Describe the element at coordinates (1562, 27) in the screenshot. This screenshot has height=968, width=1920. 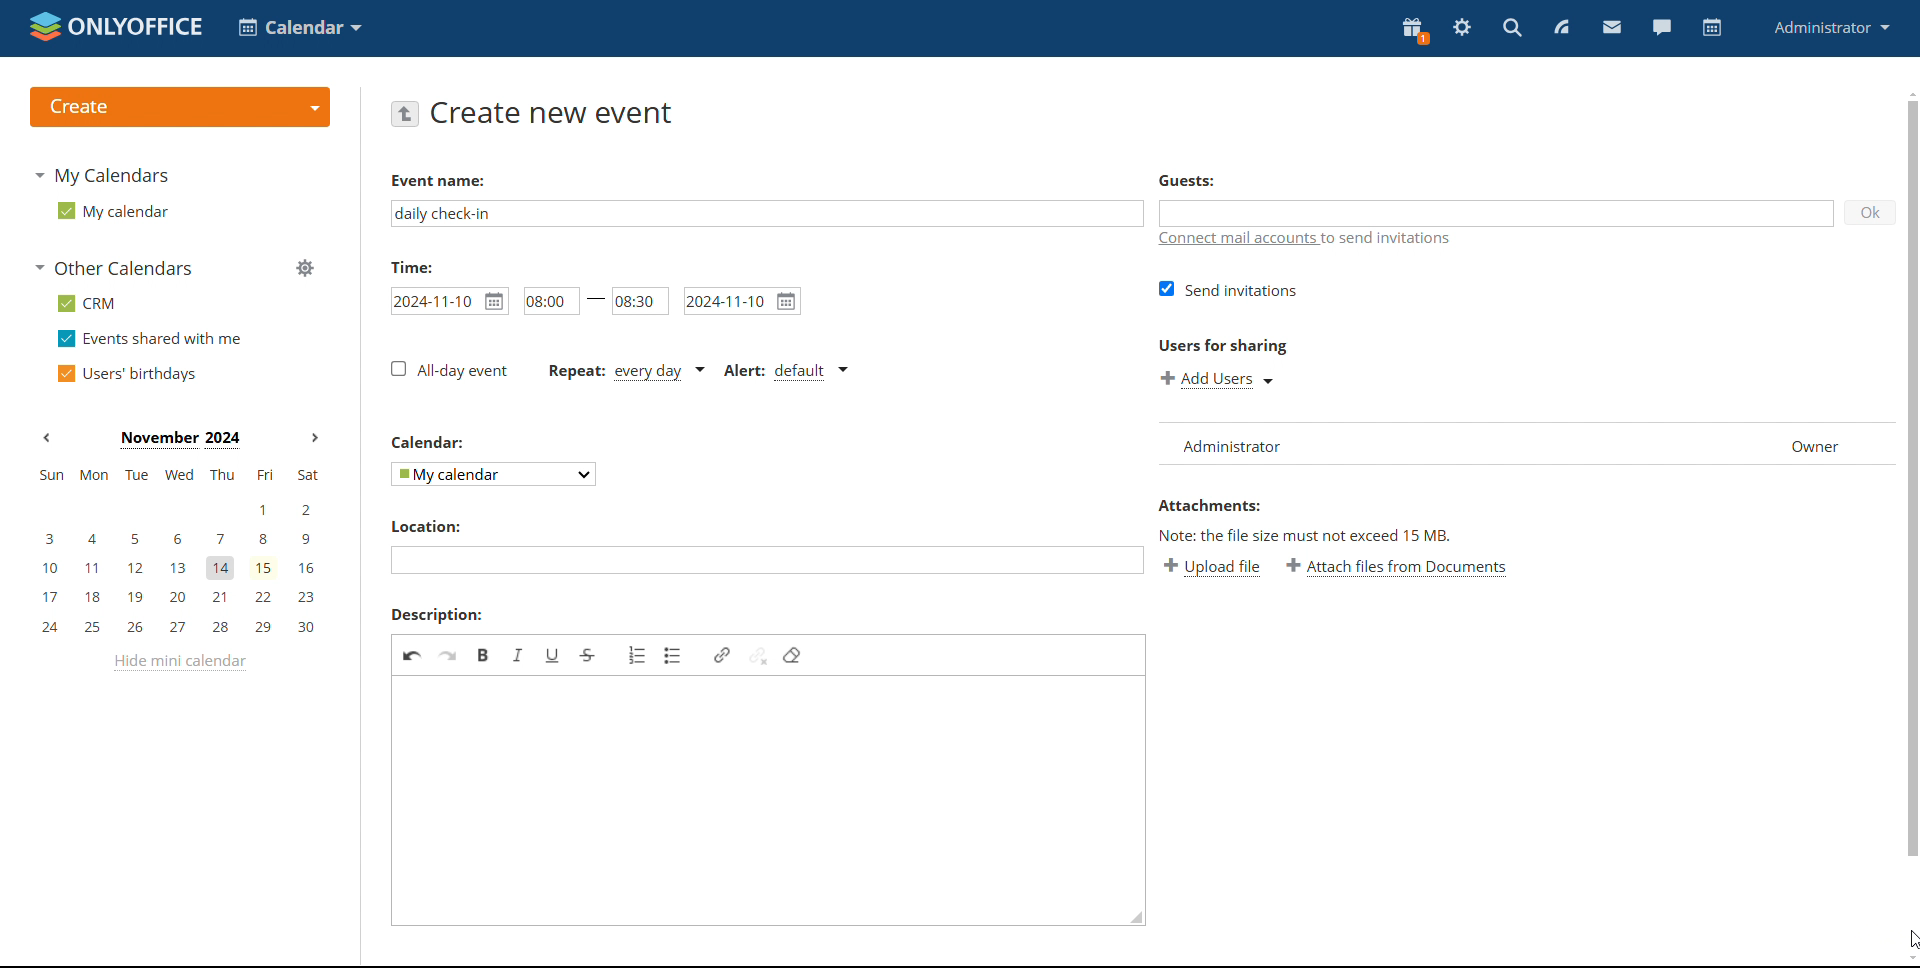
I see `feed` at that location.